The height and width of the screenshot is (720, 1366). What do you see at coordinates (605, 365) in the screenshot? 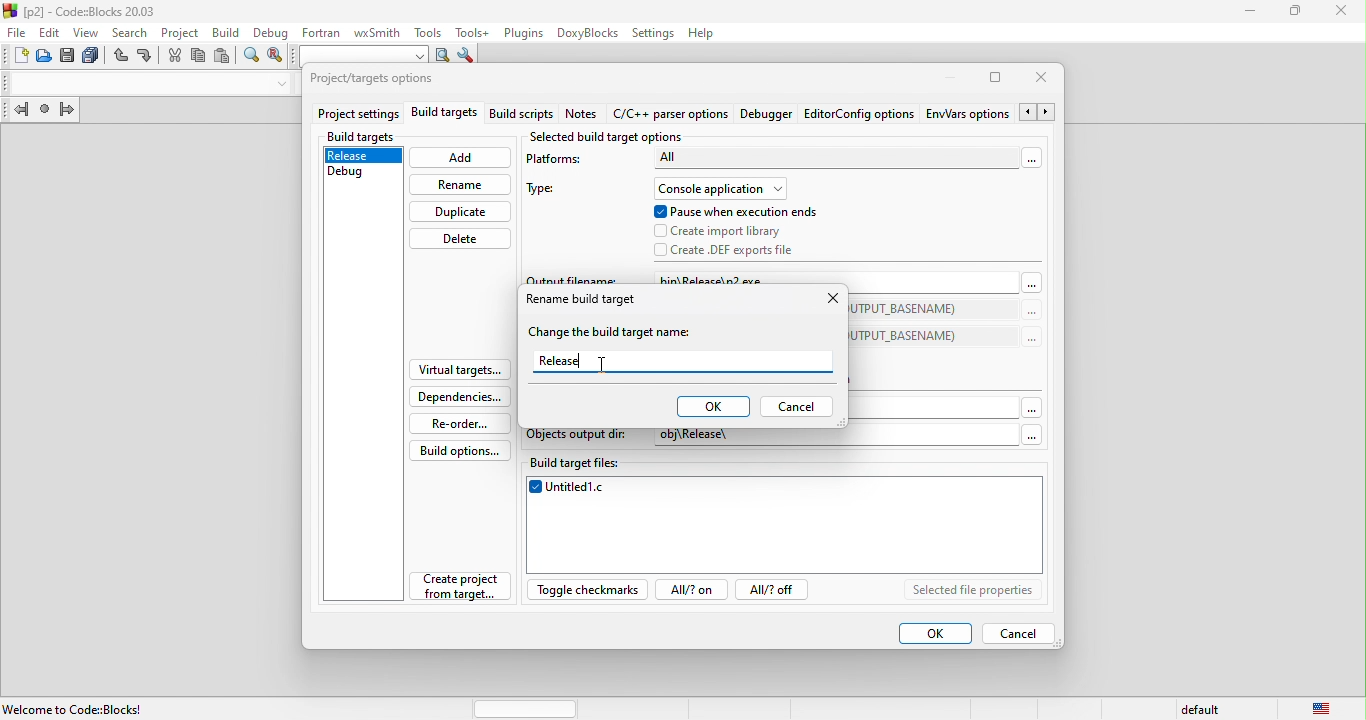
I see `Cursor` at bounding box center [605, 365].